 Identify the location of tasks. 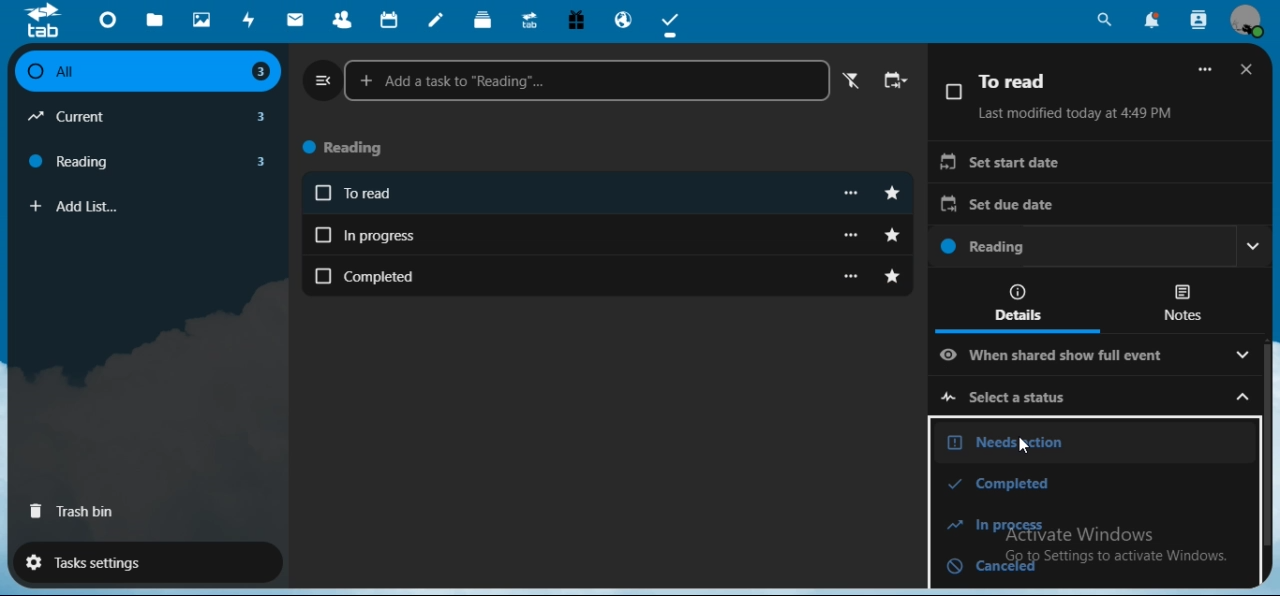
(672, 22).